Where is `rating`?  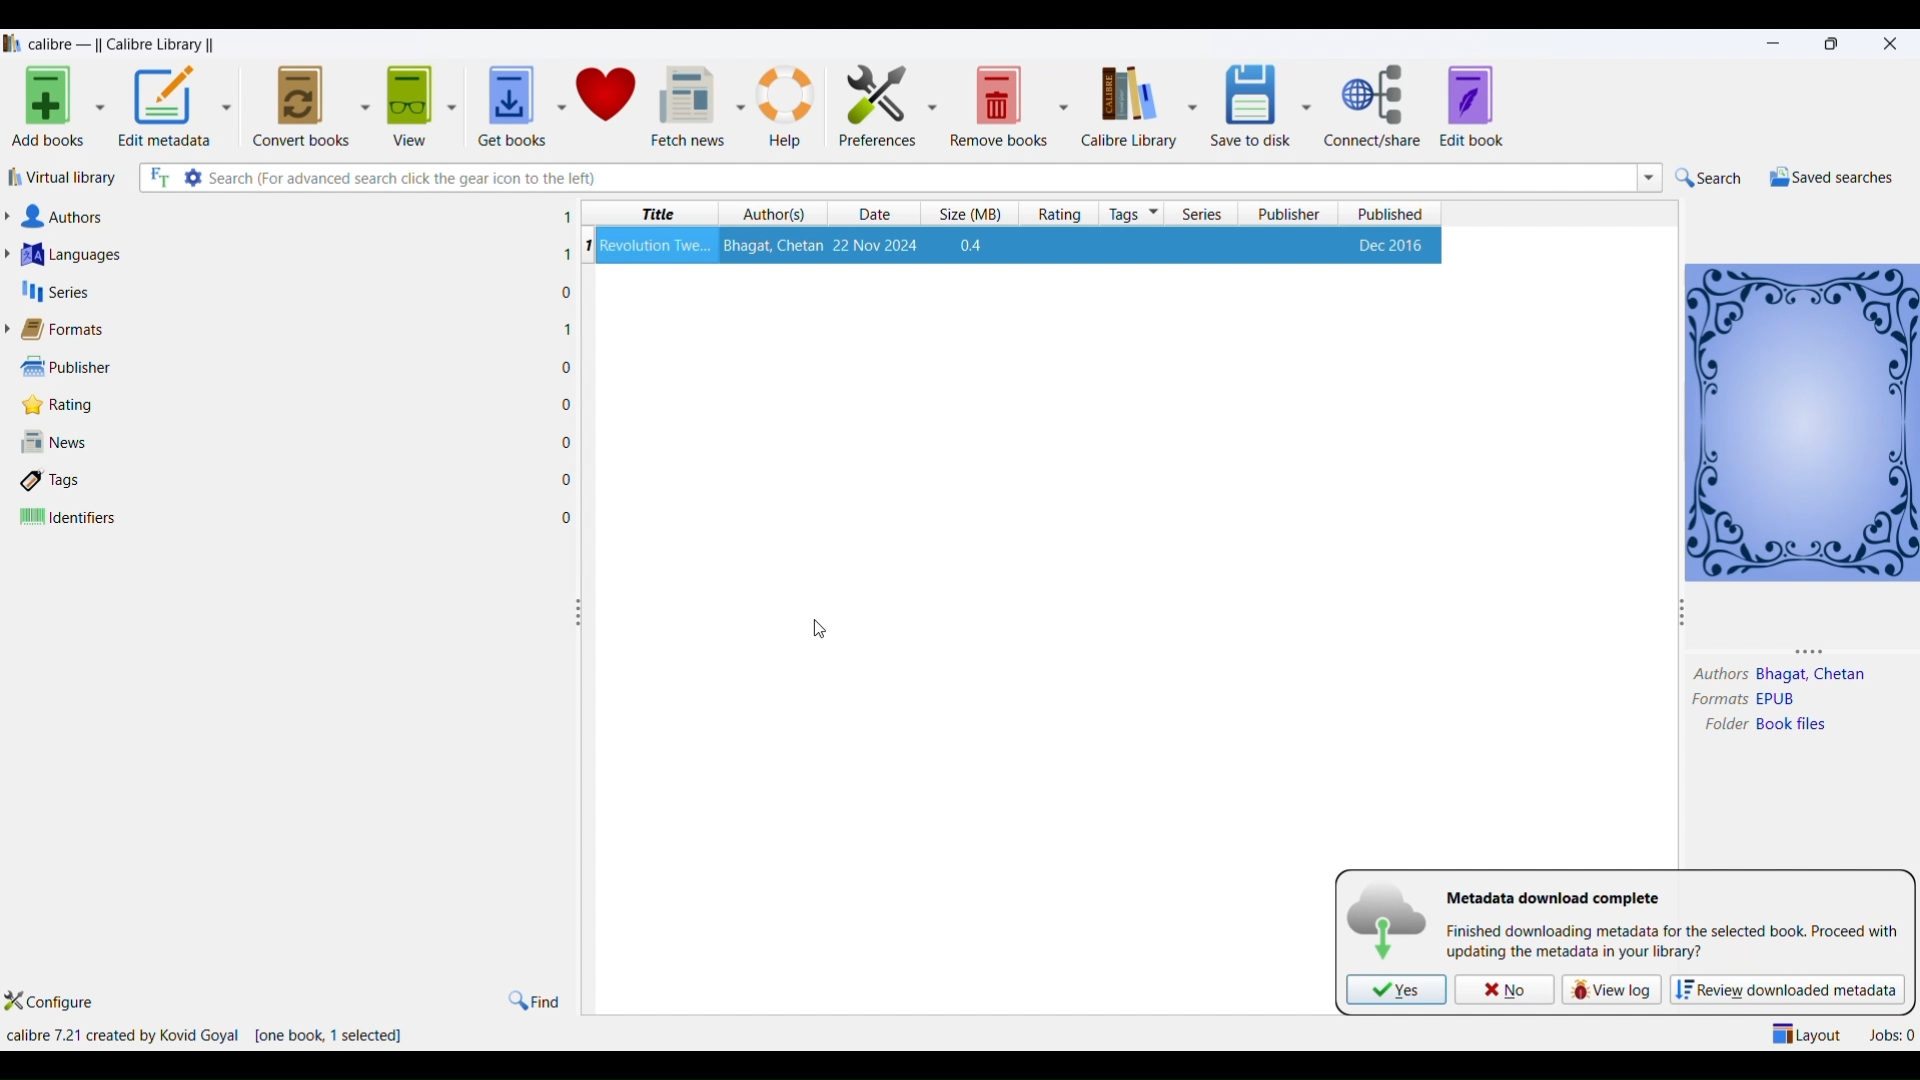
rating is located at coordinates (1054, 214).